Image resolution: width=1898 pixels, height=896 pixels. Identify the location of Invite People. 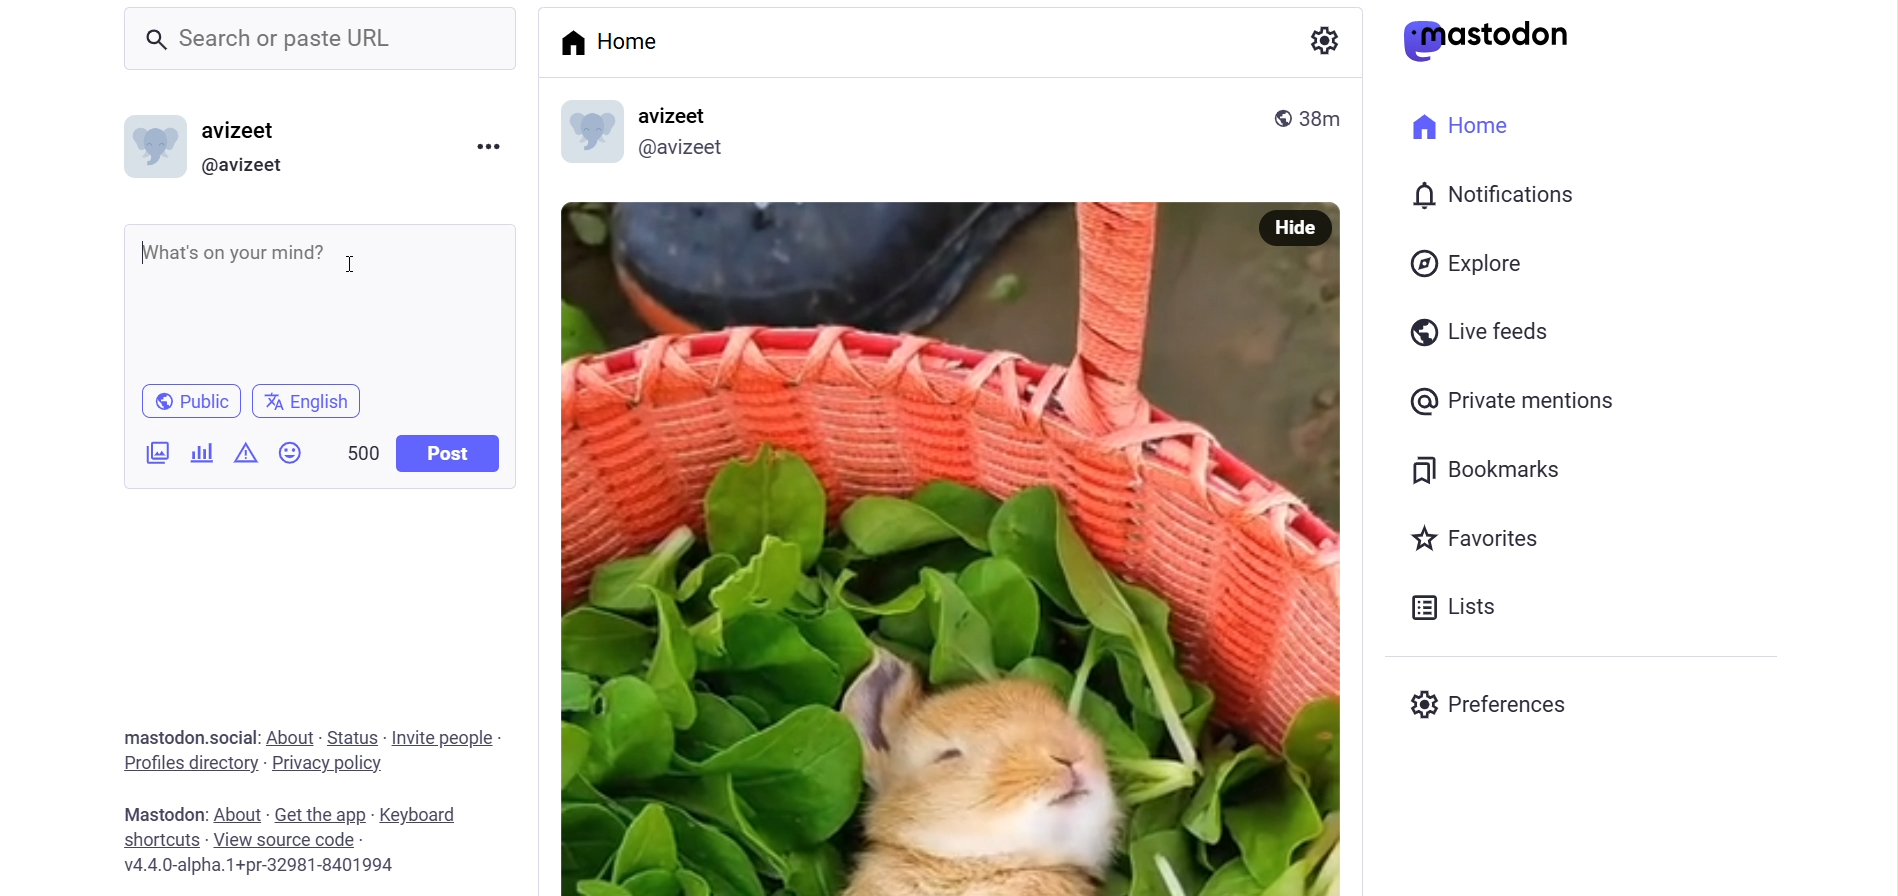
(445, 738).